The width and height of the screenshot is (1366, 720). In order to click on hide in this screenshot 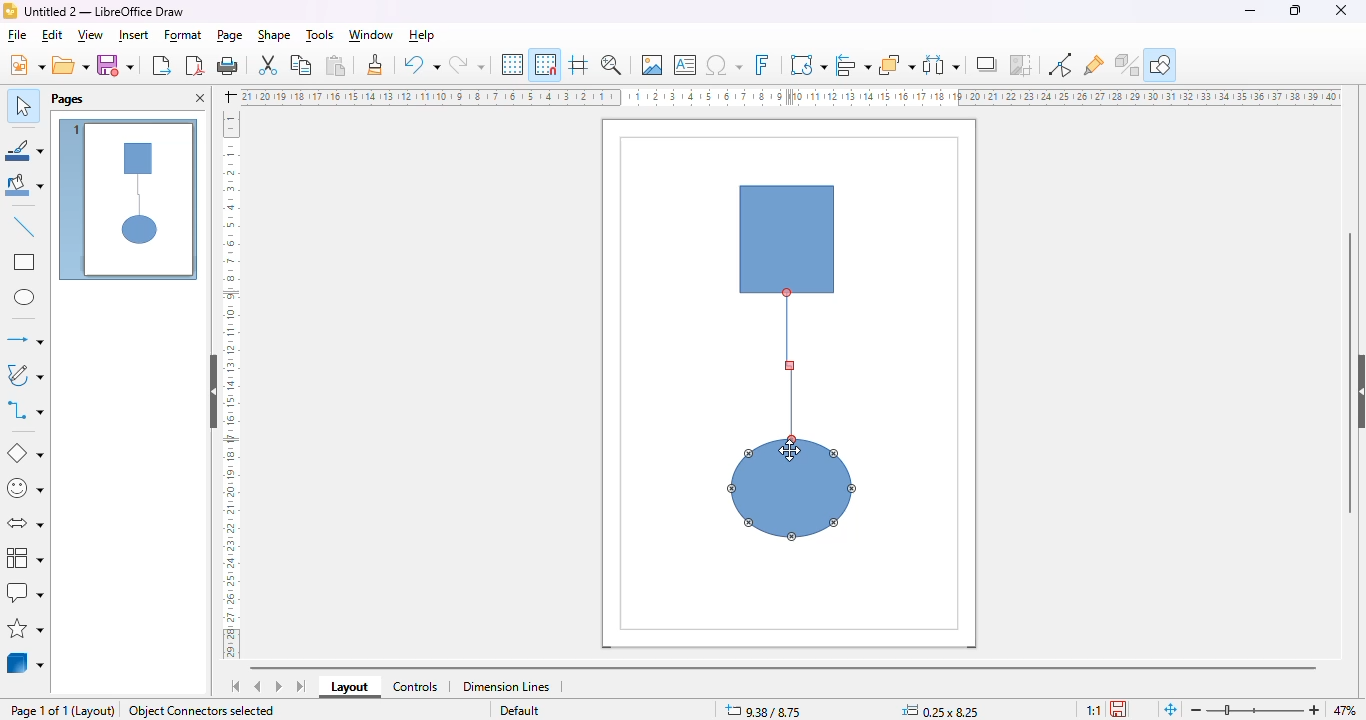, I will do `click(215, 392)`.